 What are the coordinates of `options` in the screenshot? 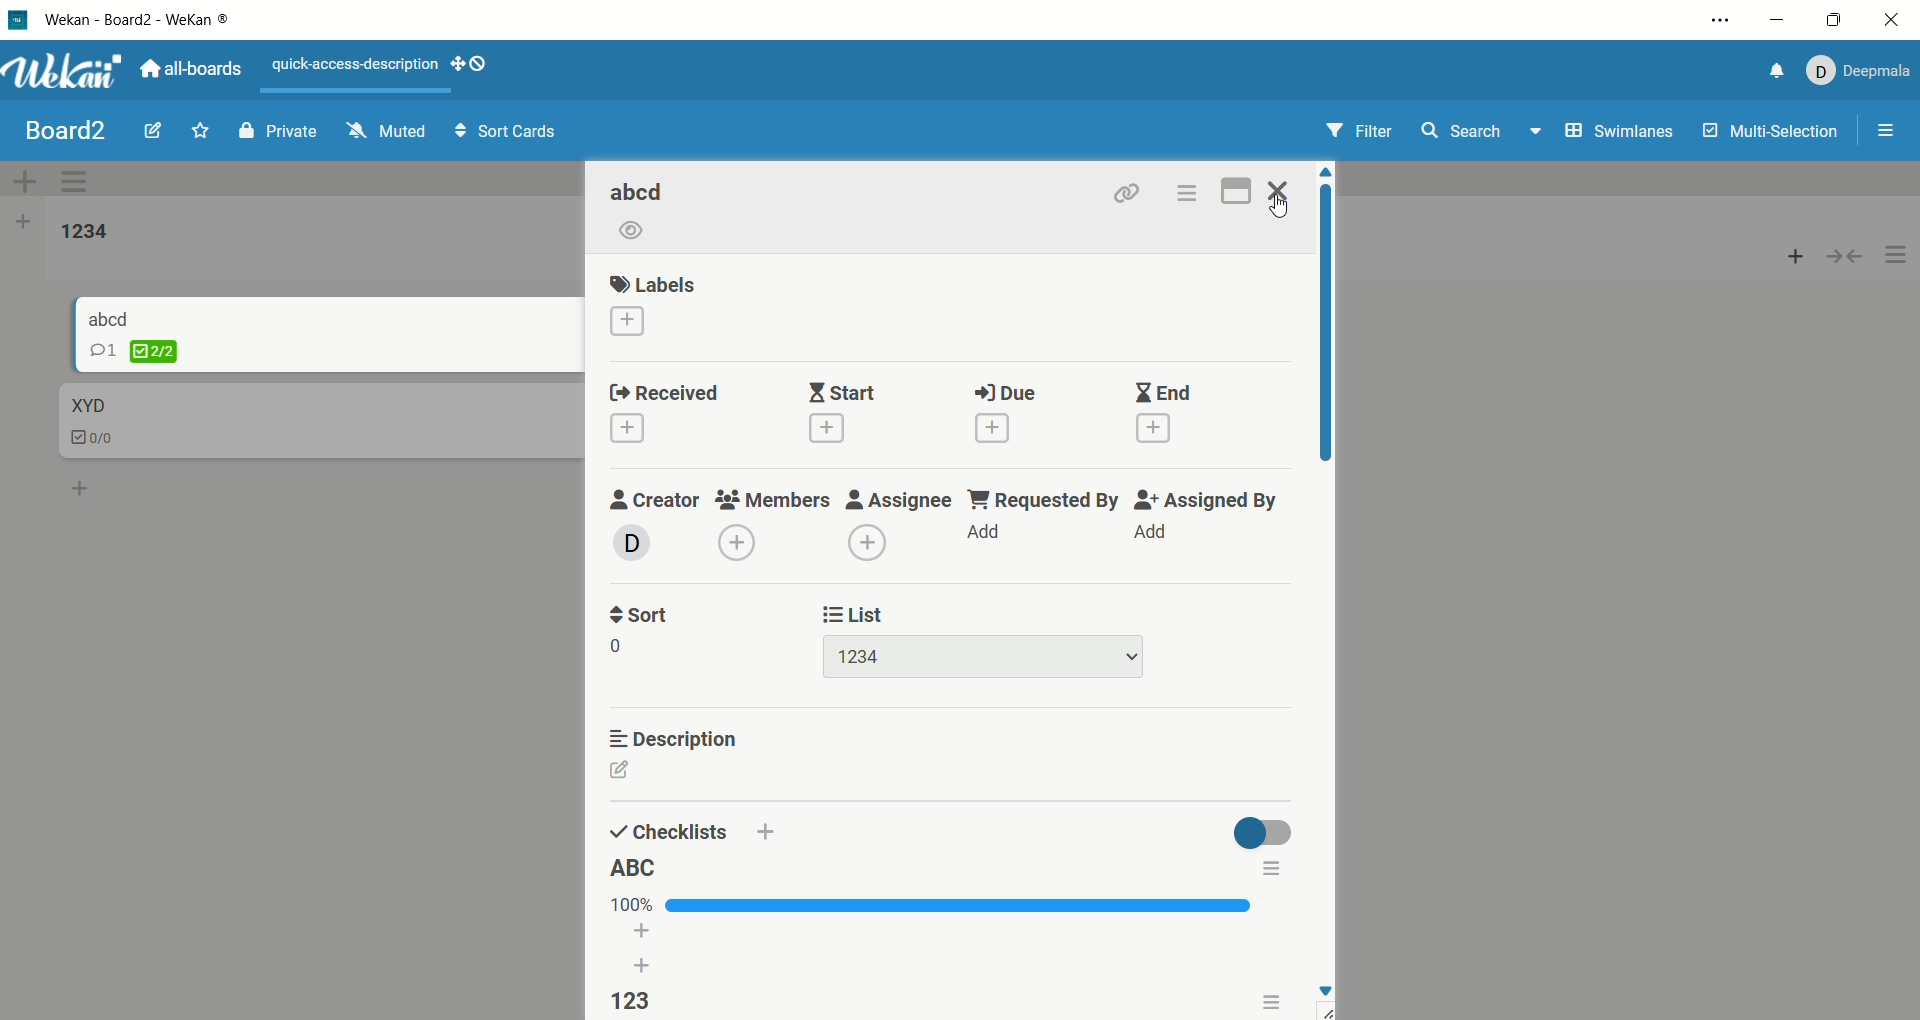 It's located at (1720, 19).